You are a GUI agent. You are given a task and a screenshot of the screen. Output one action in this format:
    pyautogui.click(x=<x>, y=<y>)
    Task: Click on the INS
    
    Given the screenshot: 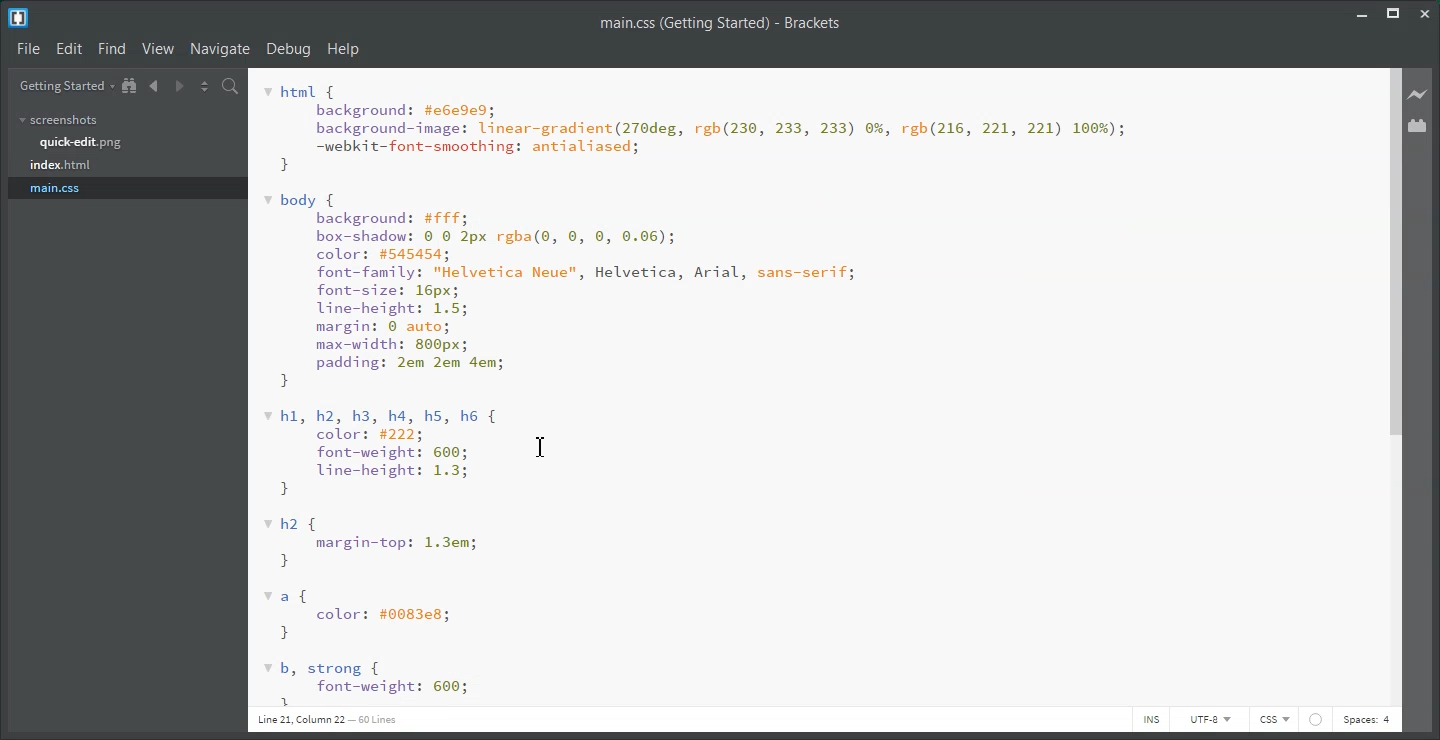 What is the action you would take?
    pyautogui.click(x=1143, y=721)
    